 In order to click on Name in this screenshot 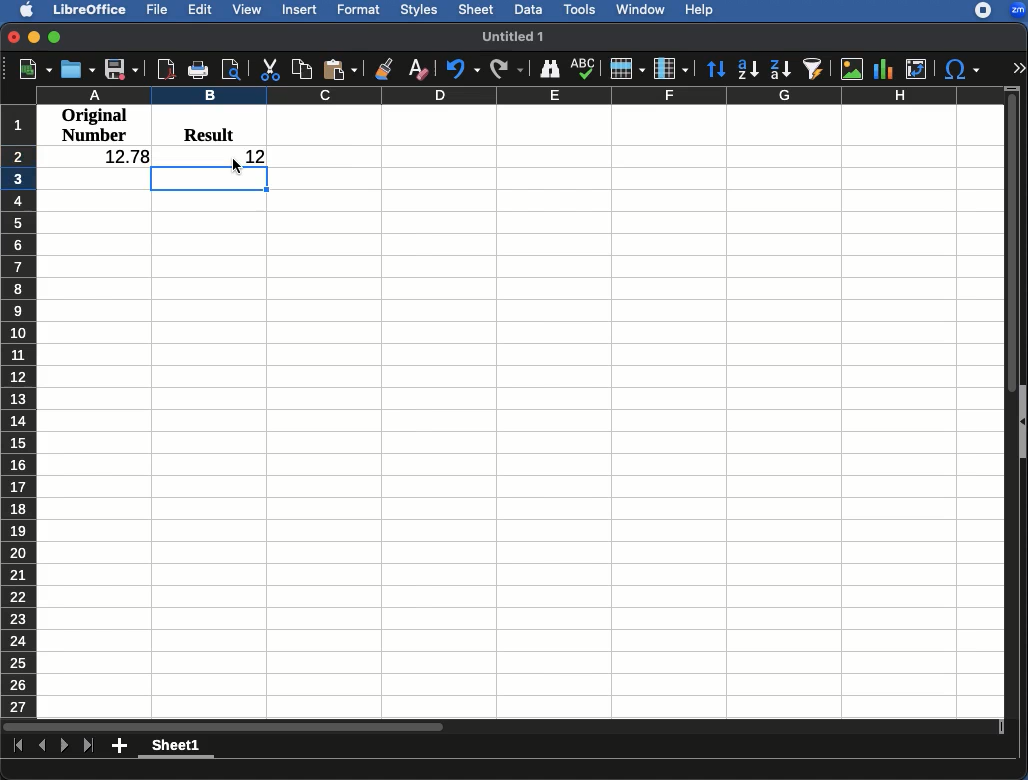, I will do `click(516, 36)`.